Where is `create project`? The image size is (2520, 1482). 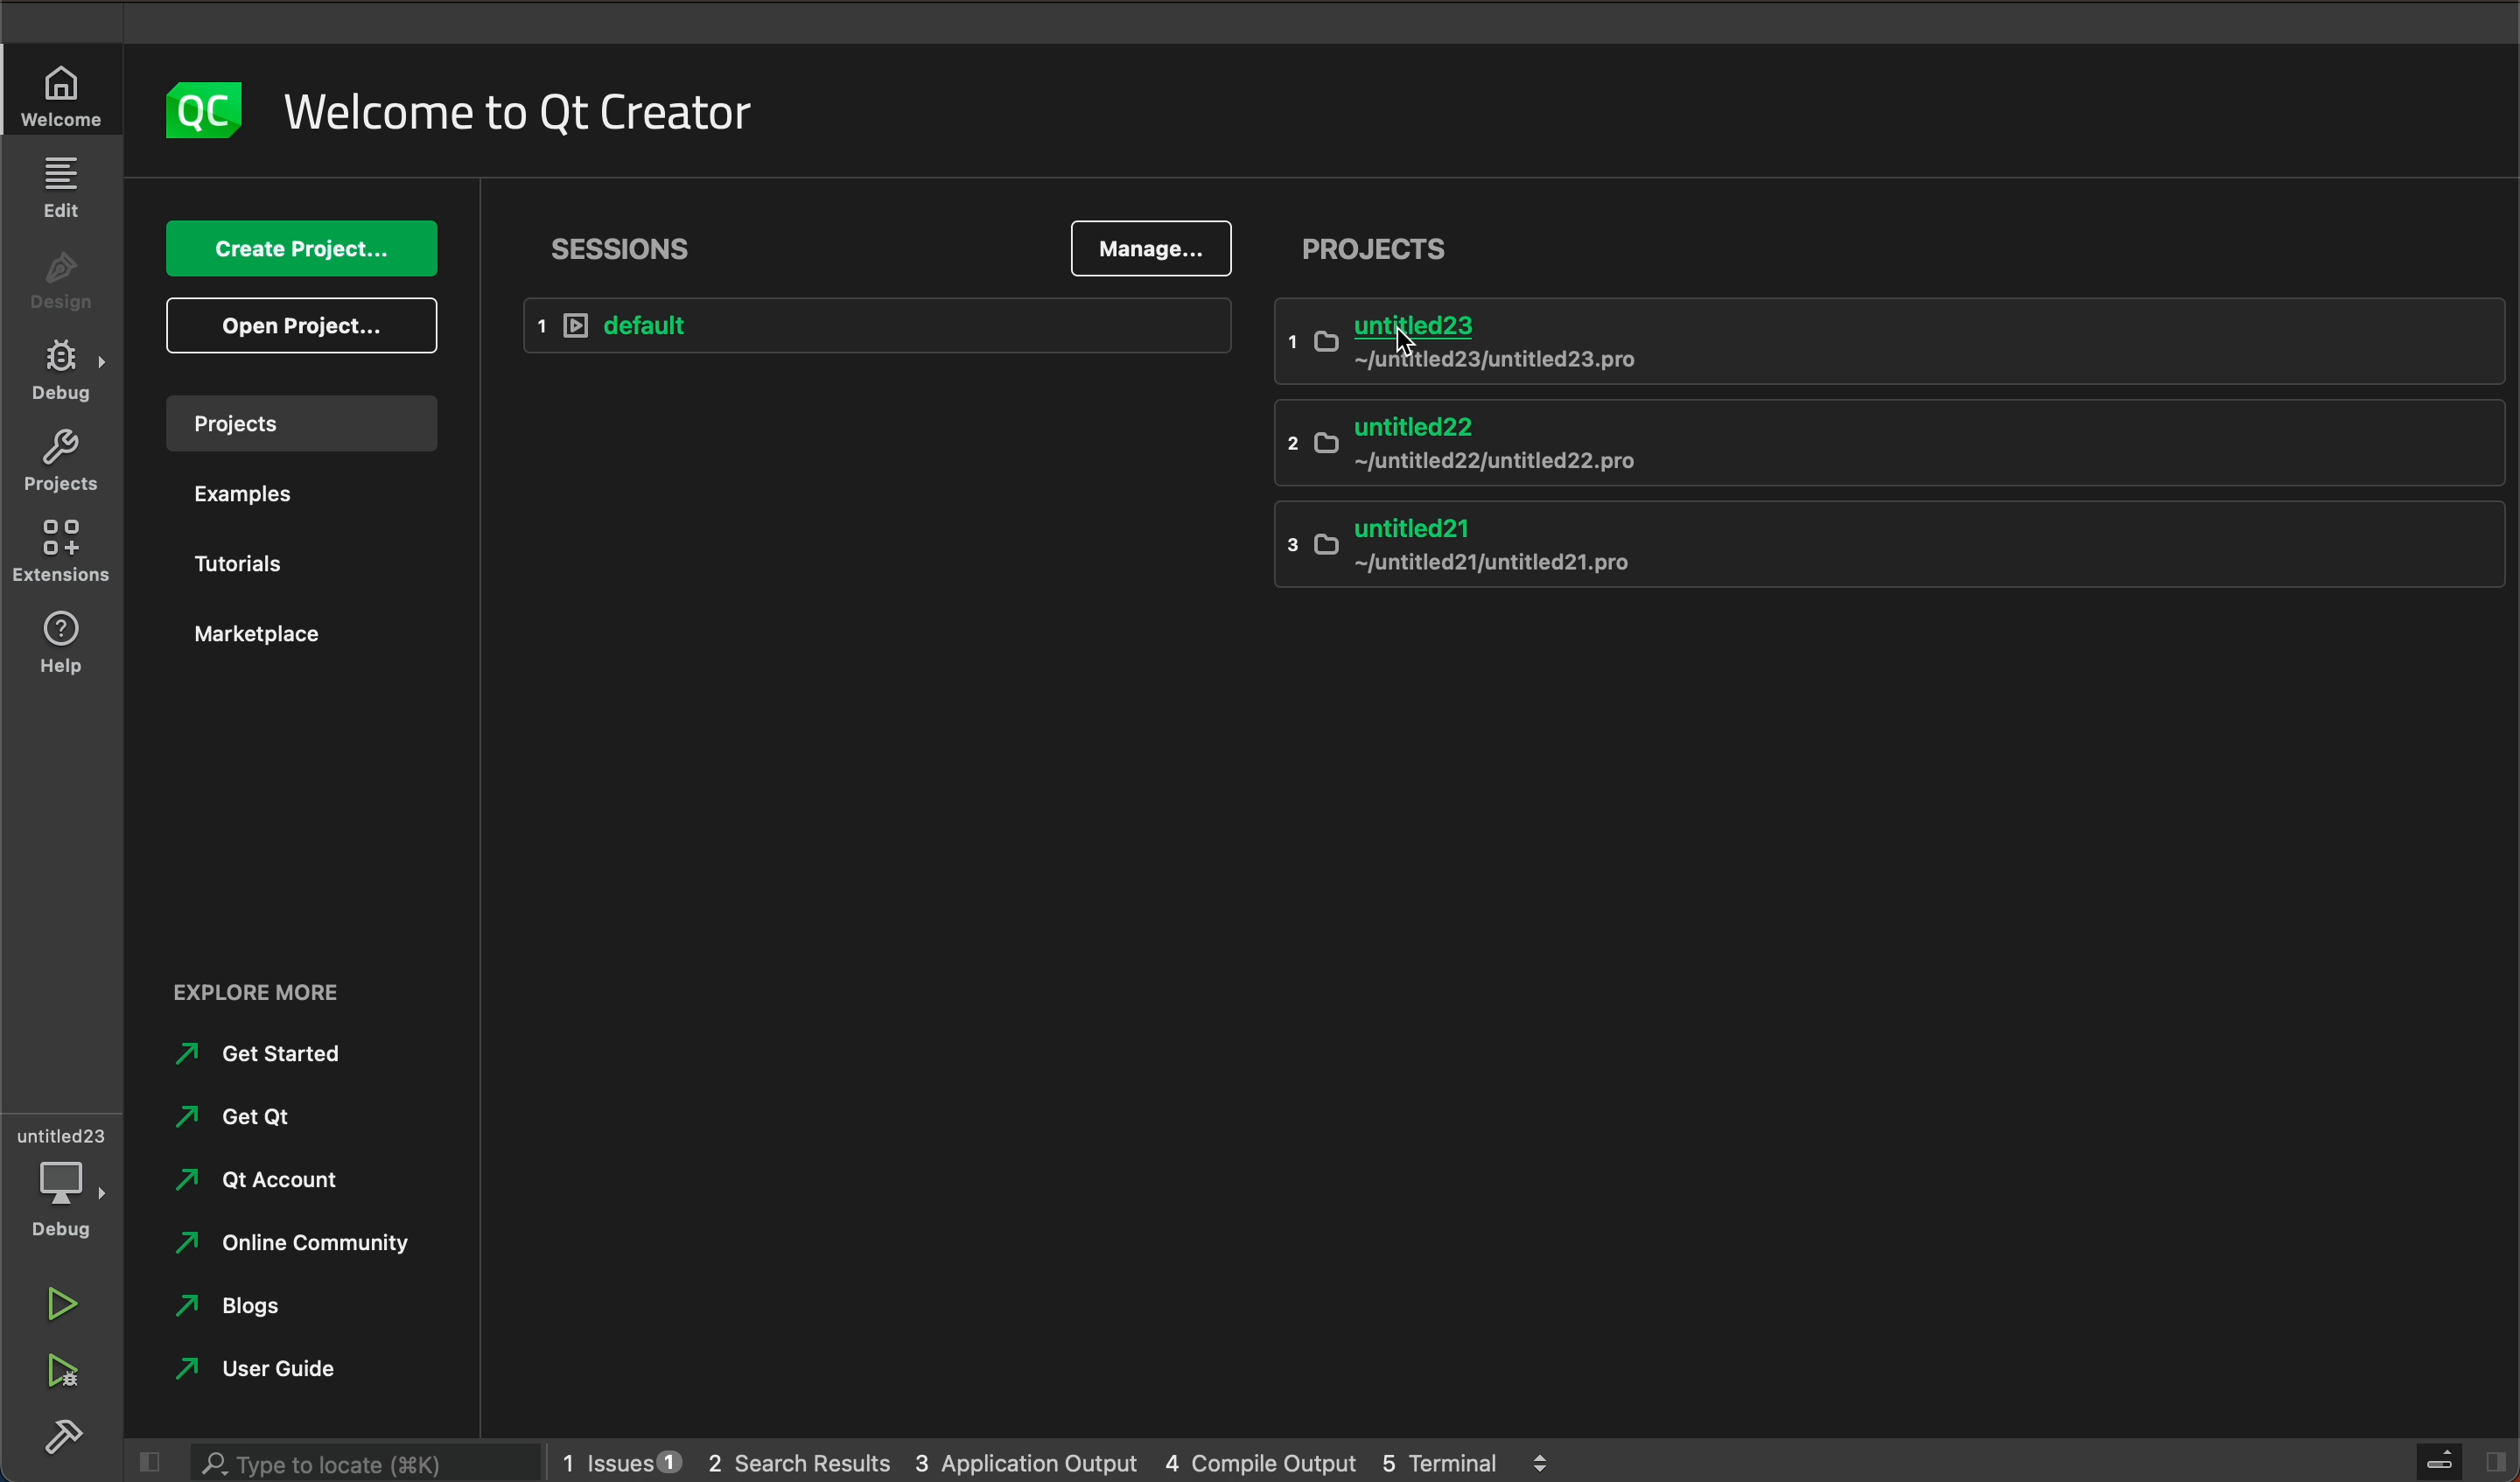
create project is located at coordinates (297, 249).